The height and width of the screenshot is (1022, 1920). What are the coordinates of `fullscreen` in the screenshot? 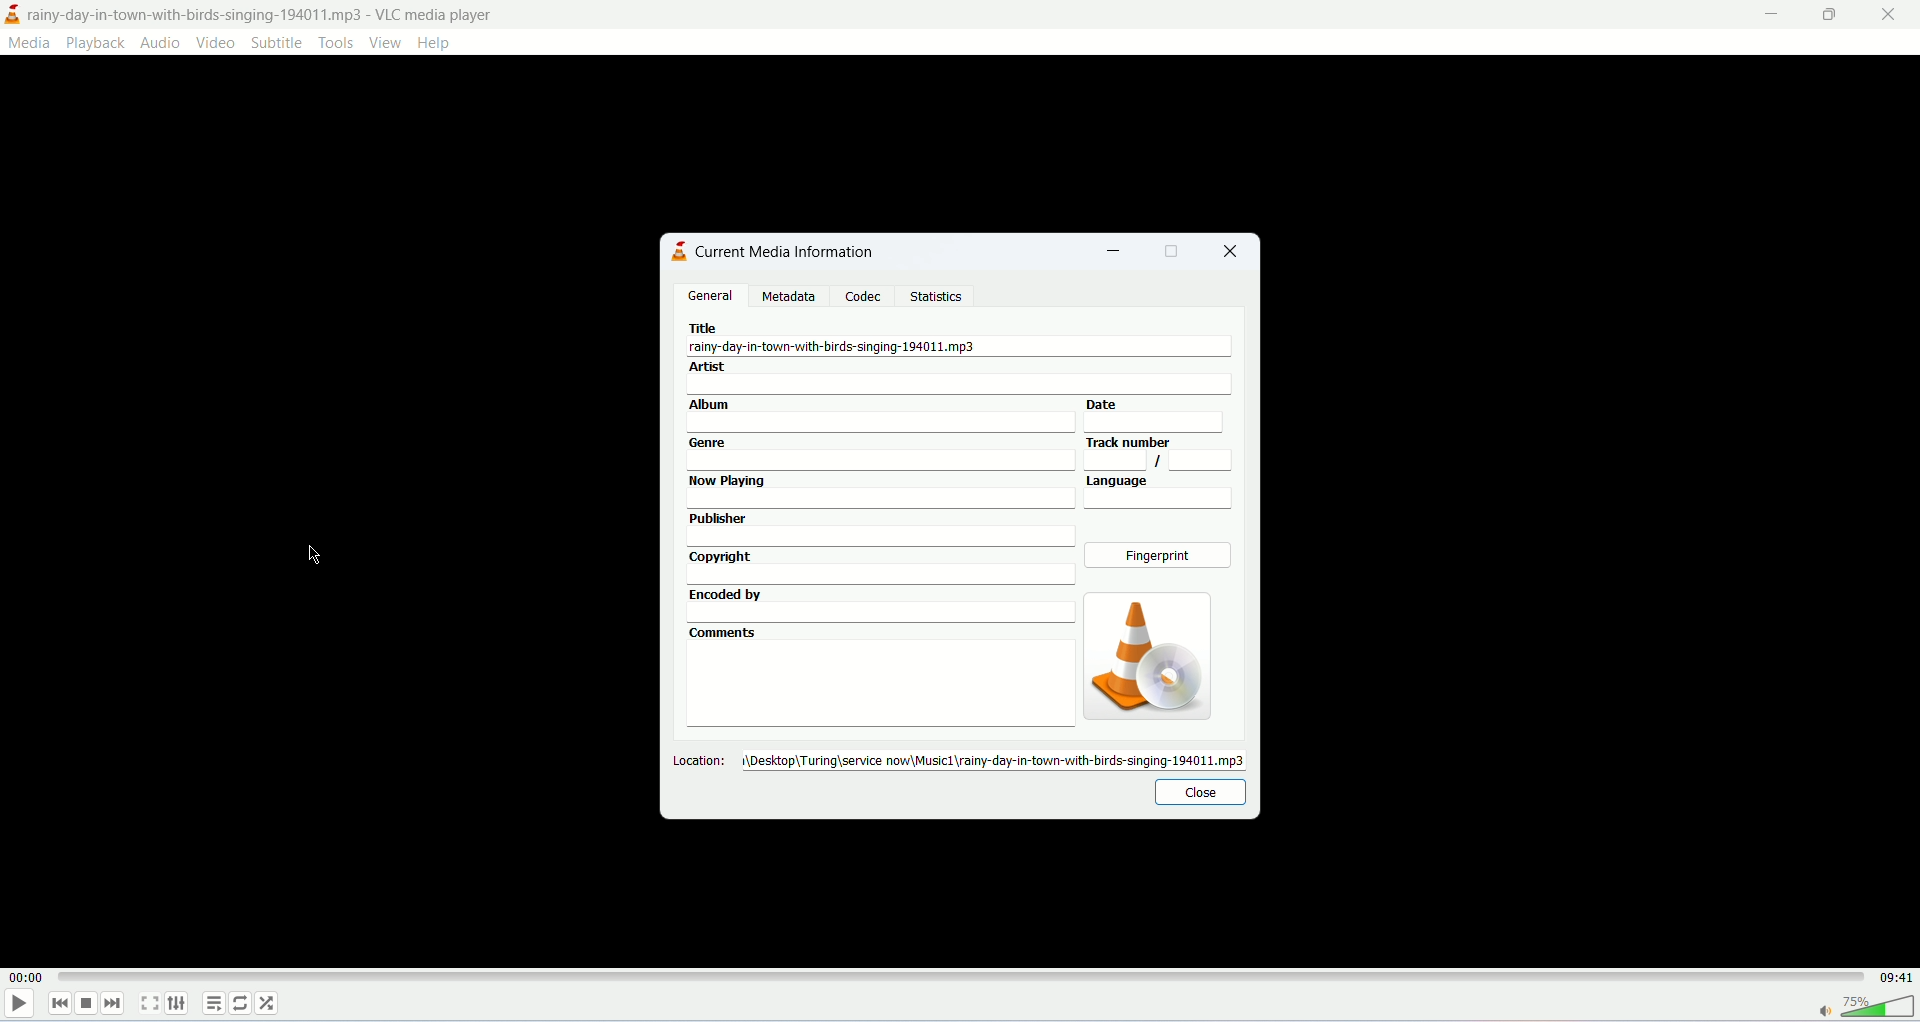 It's located at (151, 1002).